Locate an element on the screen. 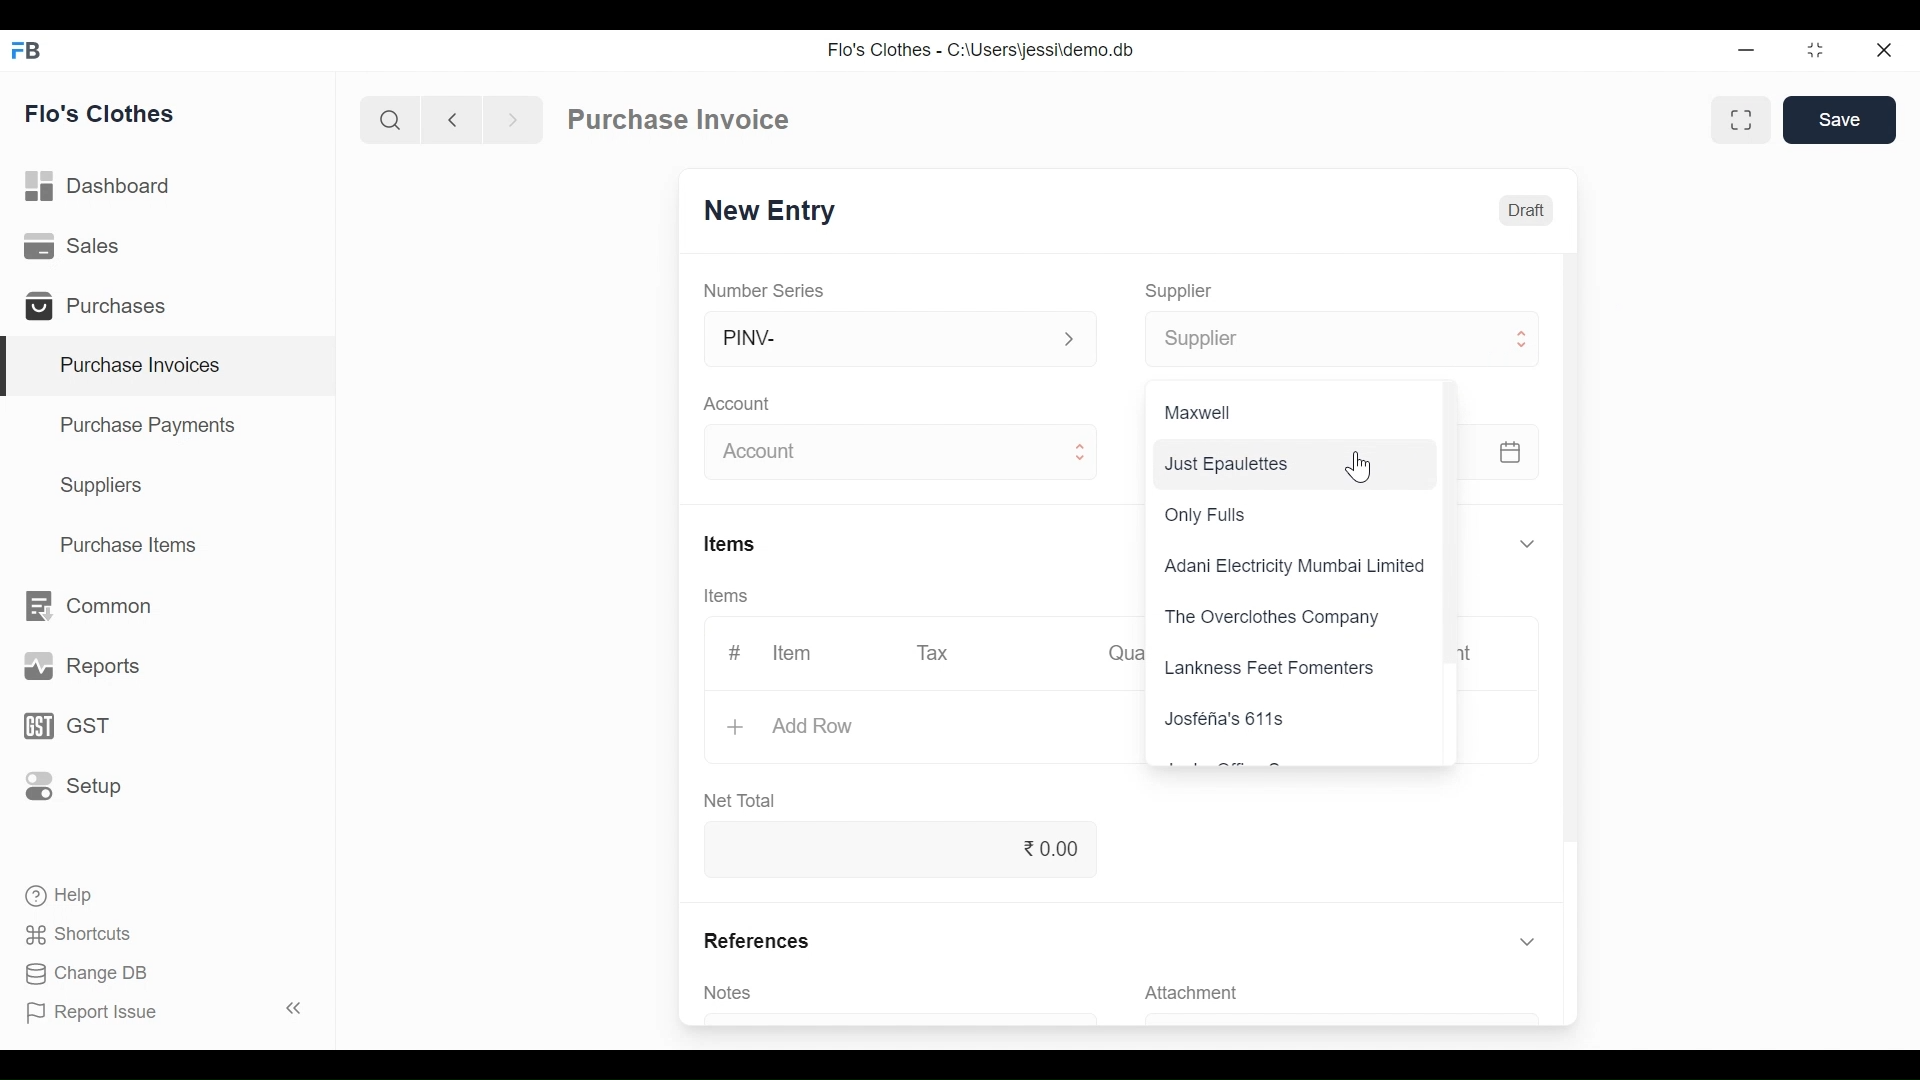 The height and width of the screenshot is (1080, 1920). Vertical scroll bar is located at coordinates (1455, 525).